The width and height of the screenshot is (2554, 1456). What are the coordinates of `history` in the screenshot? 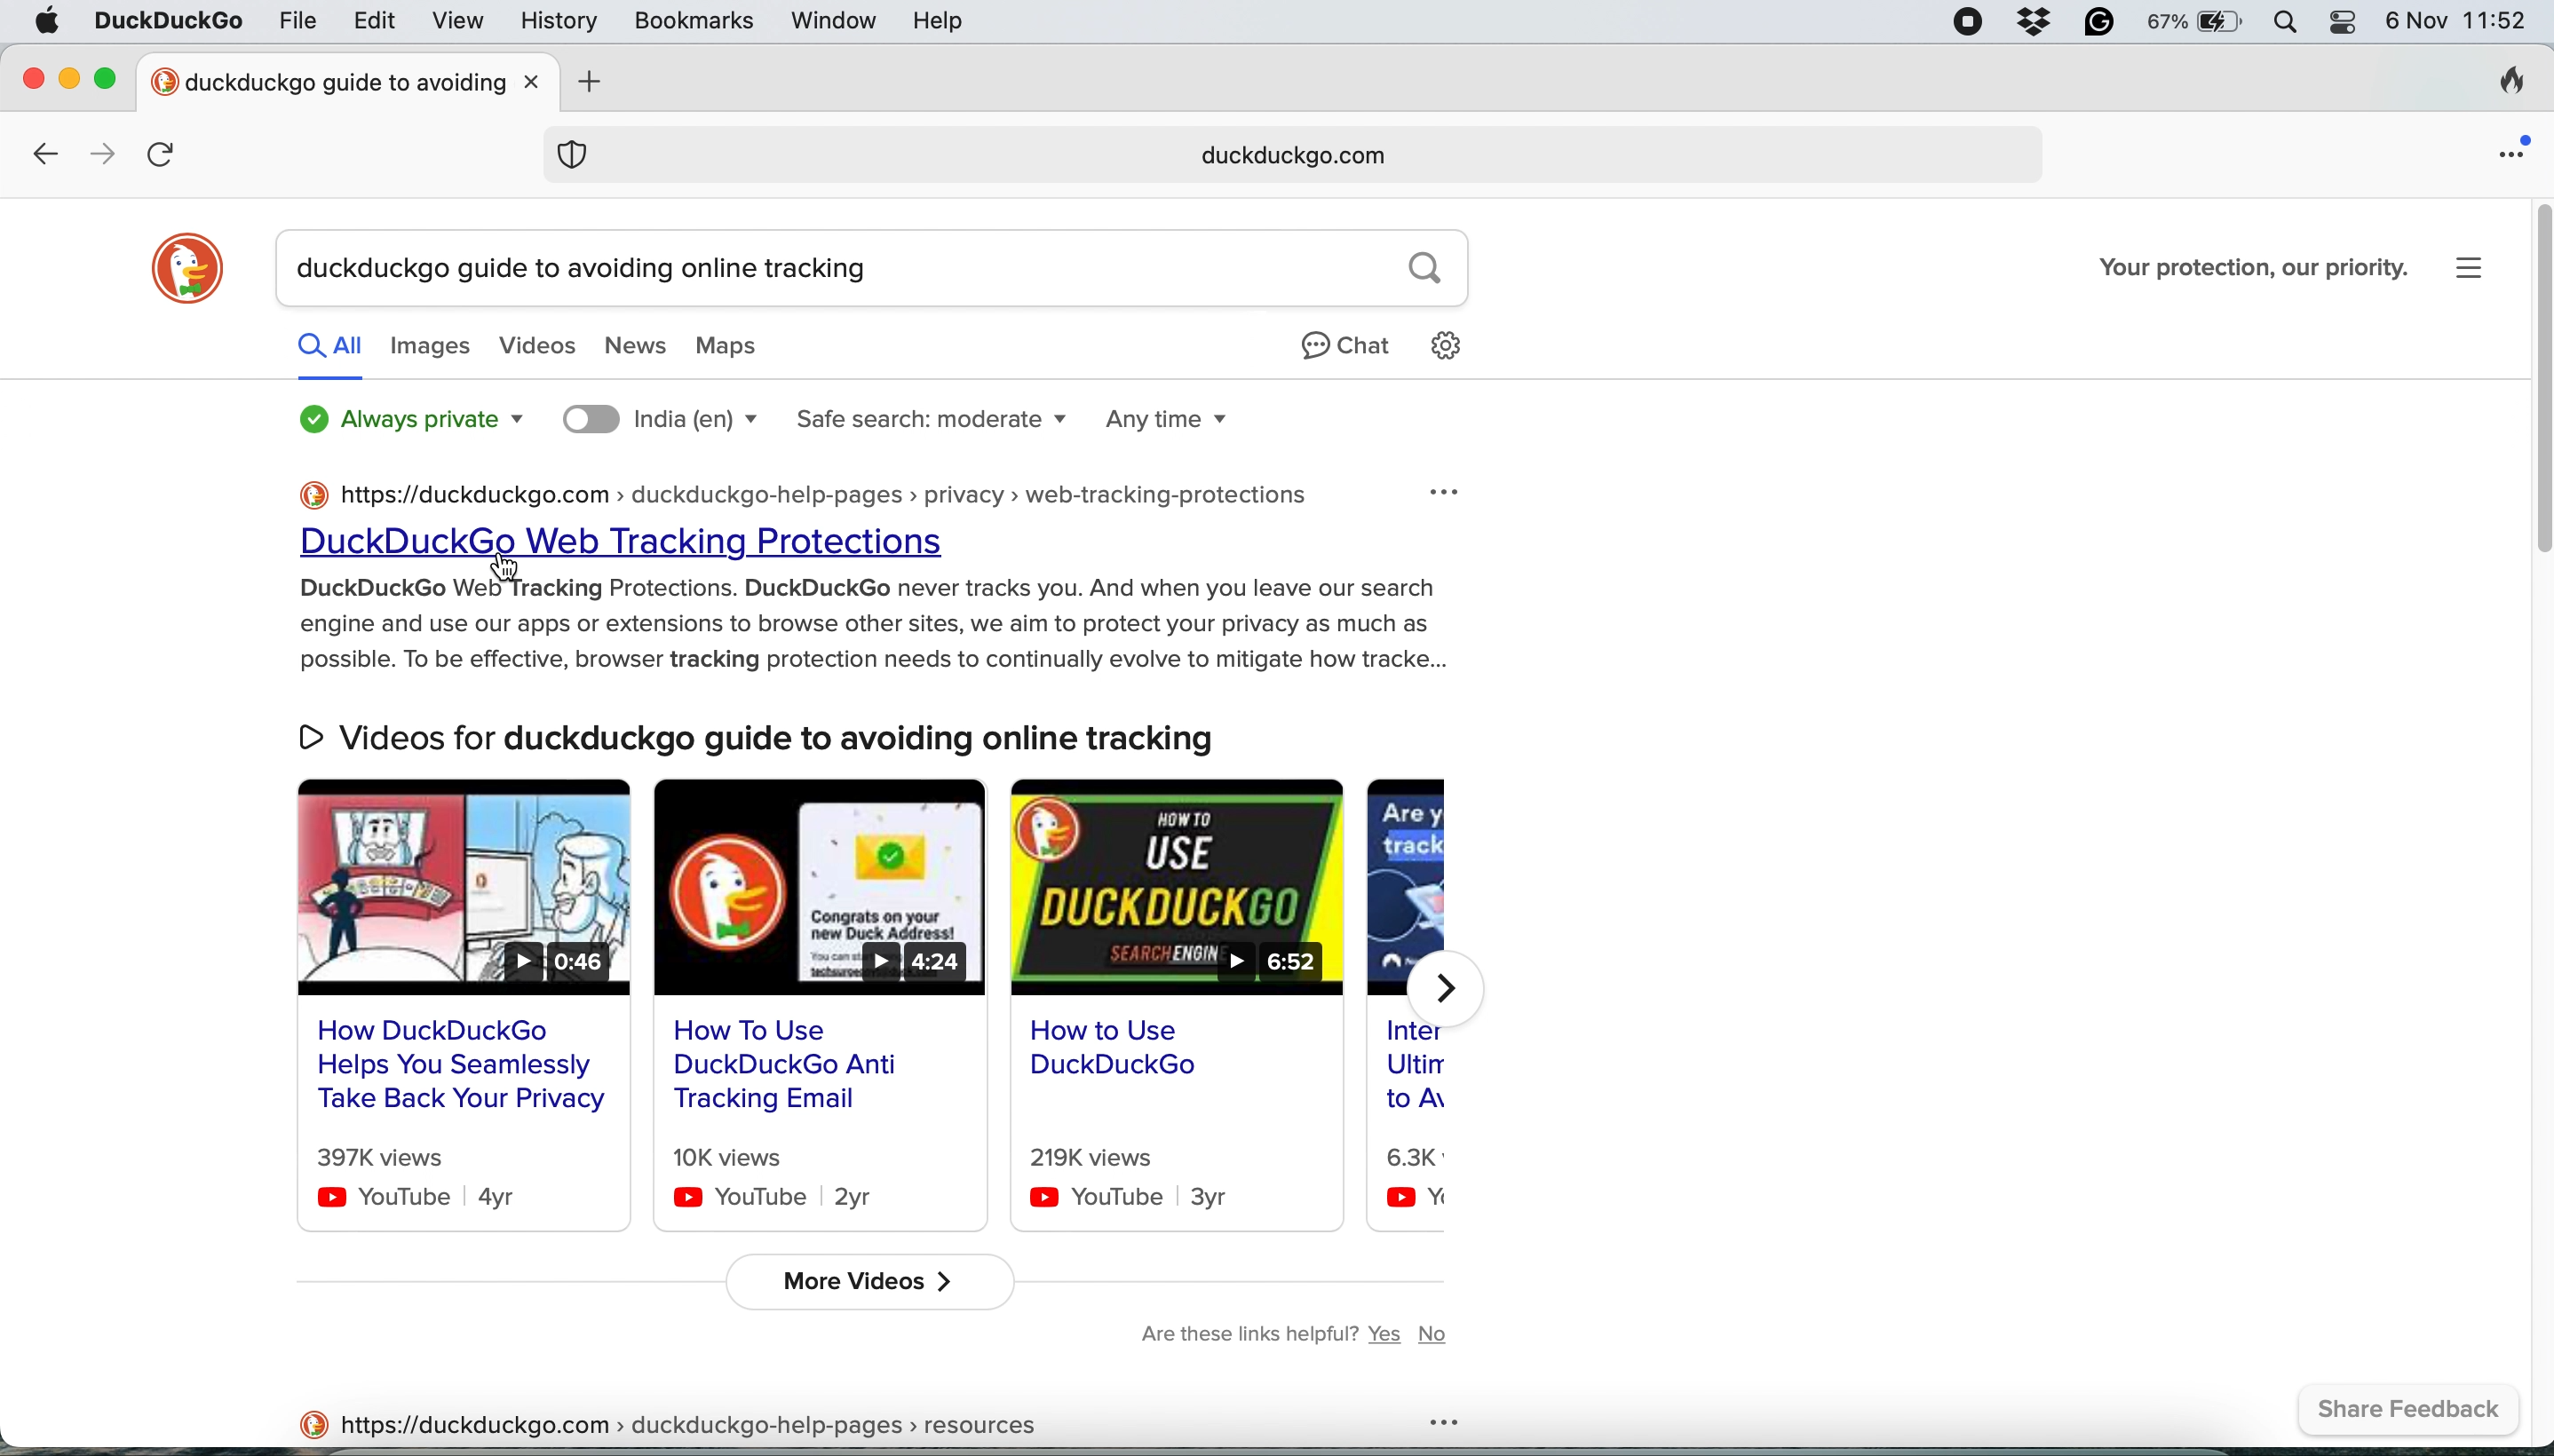 It's located at (556, 21).